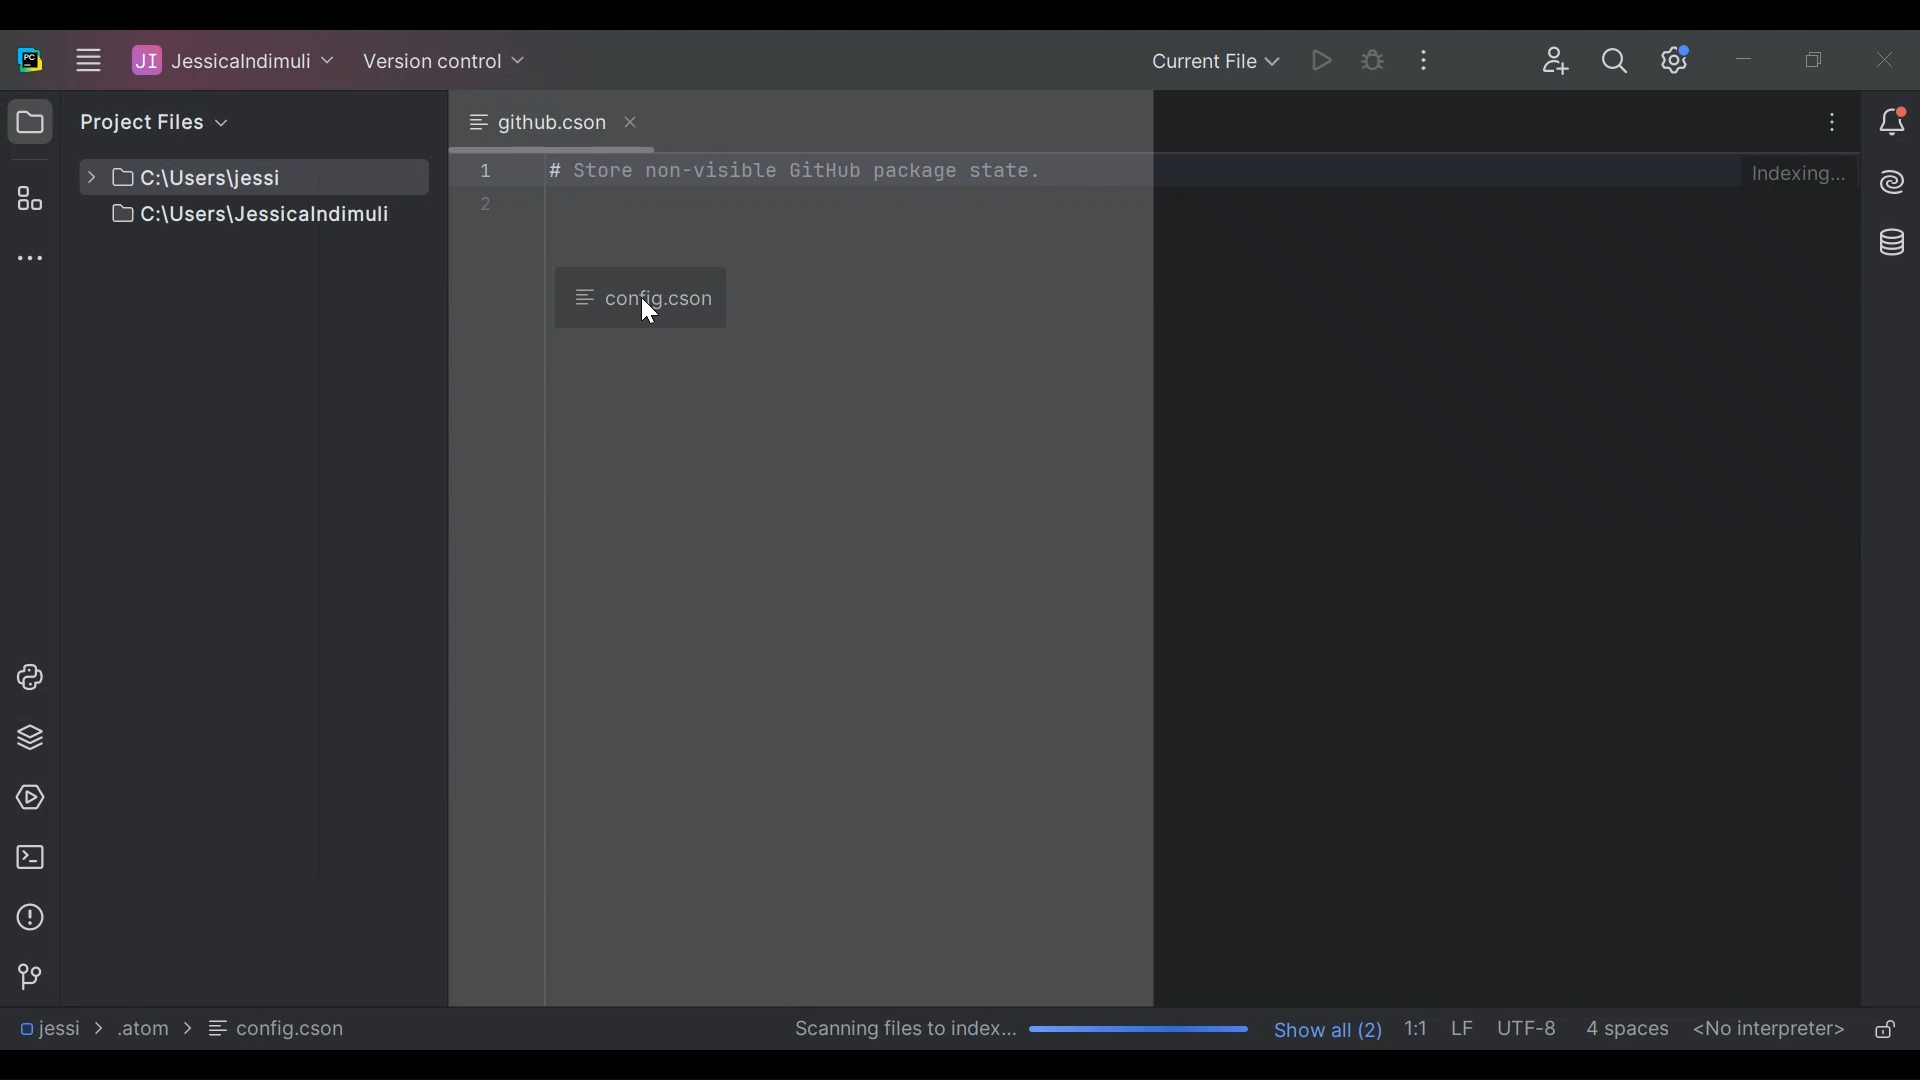 The width and height of the screenshot is (1920, 1080). I want to click on Notification, so click(1890, 120).